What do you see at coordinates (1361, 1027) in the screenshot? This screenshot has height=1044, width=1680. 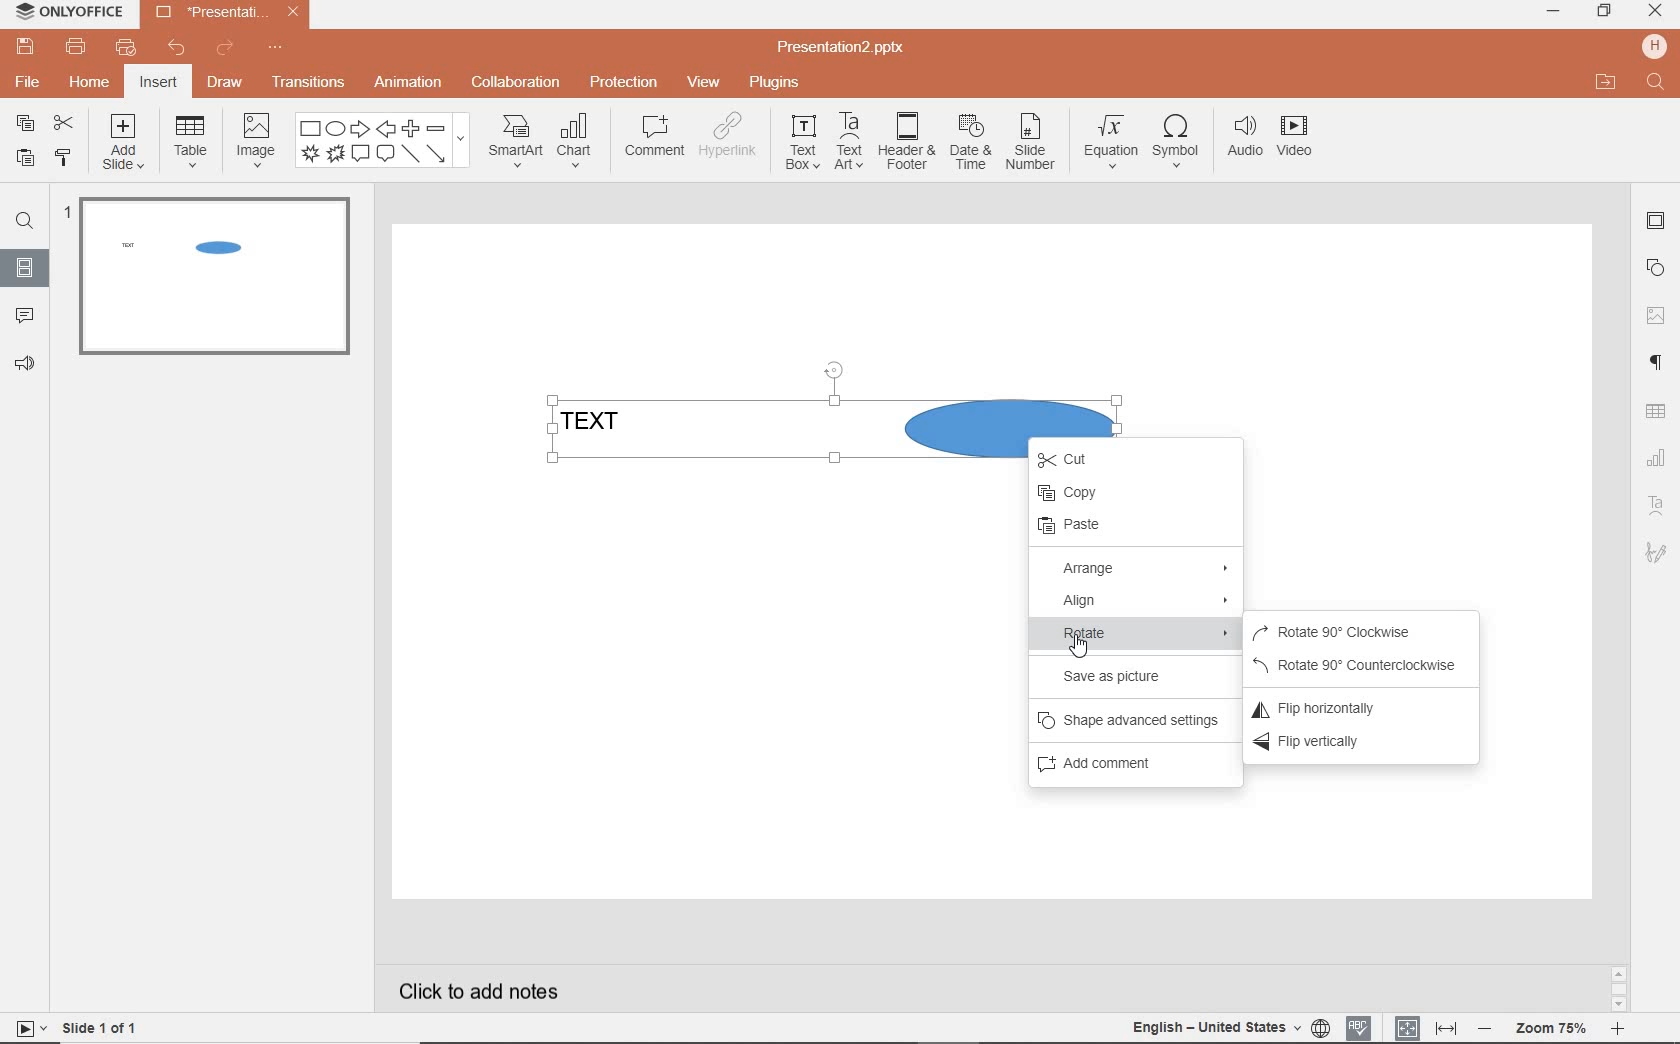 I see `SPELL CHECKING` at bounding box center [1361, 1027].